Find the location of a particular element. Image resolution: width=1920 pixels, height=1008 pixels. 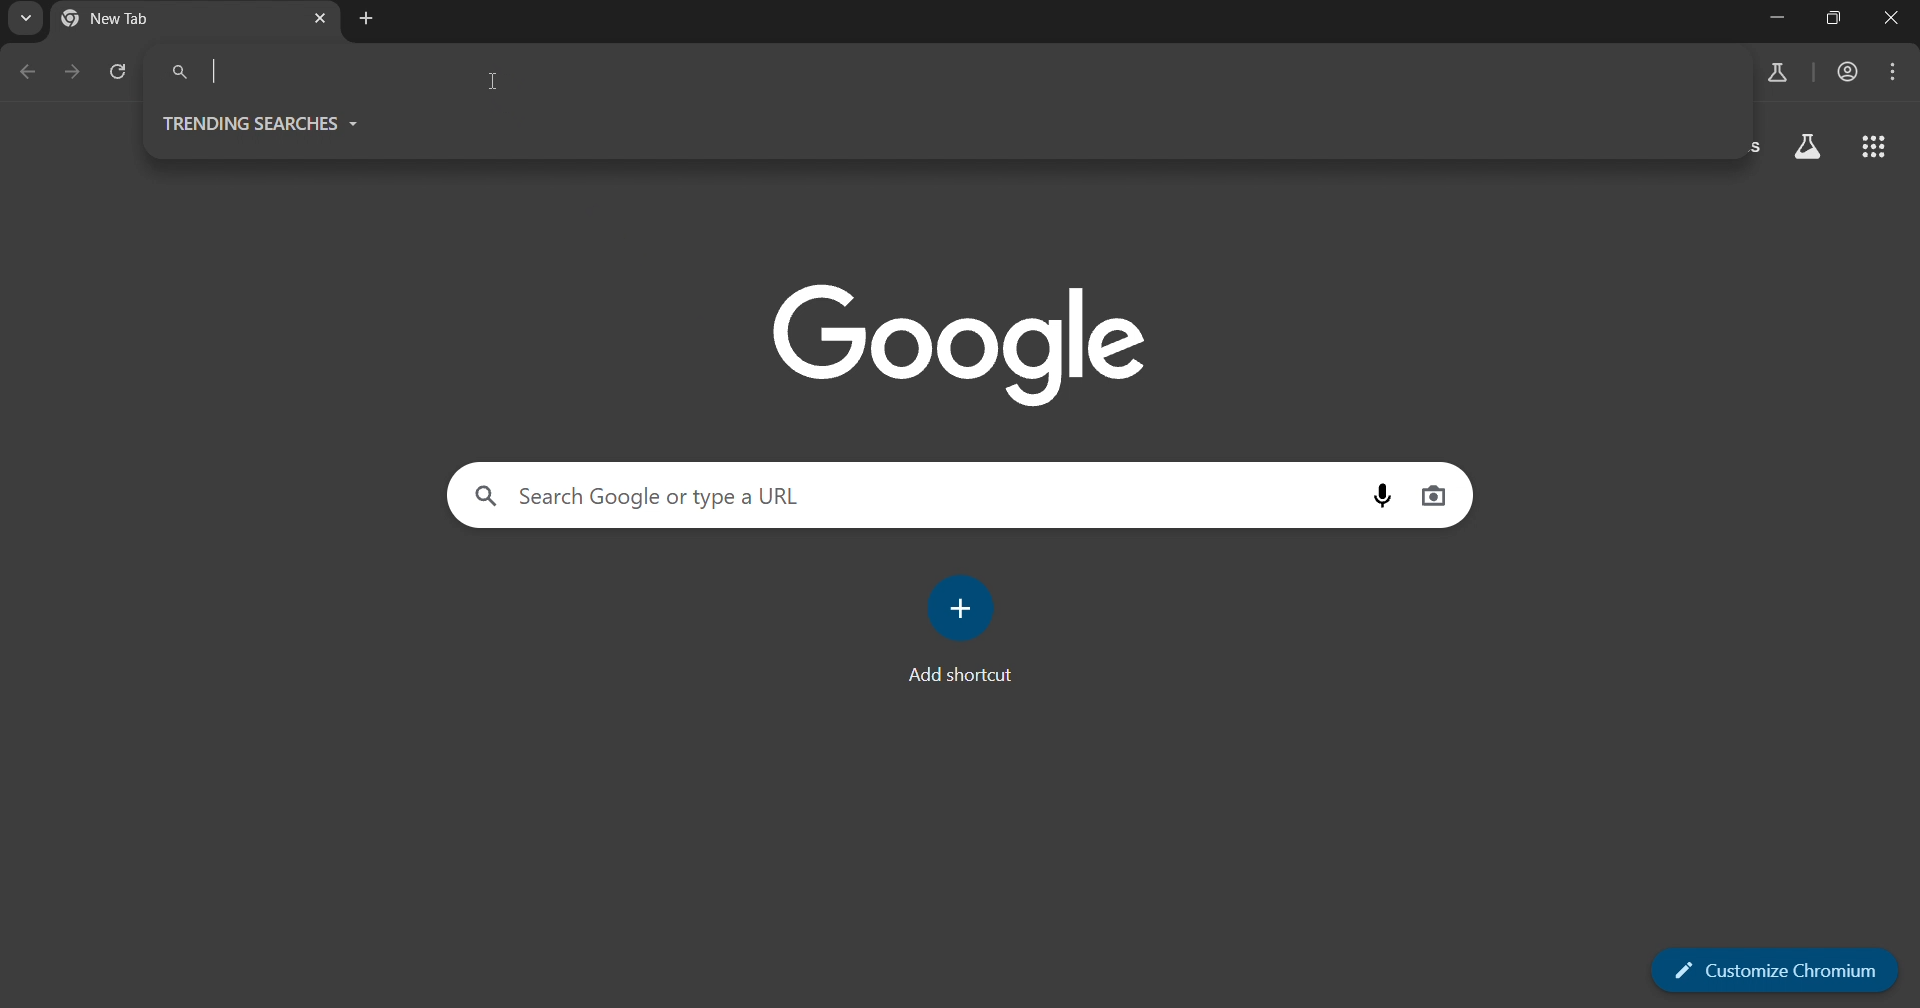

Close is located at coordinates (1894, 21).